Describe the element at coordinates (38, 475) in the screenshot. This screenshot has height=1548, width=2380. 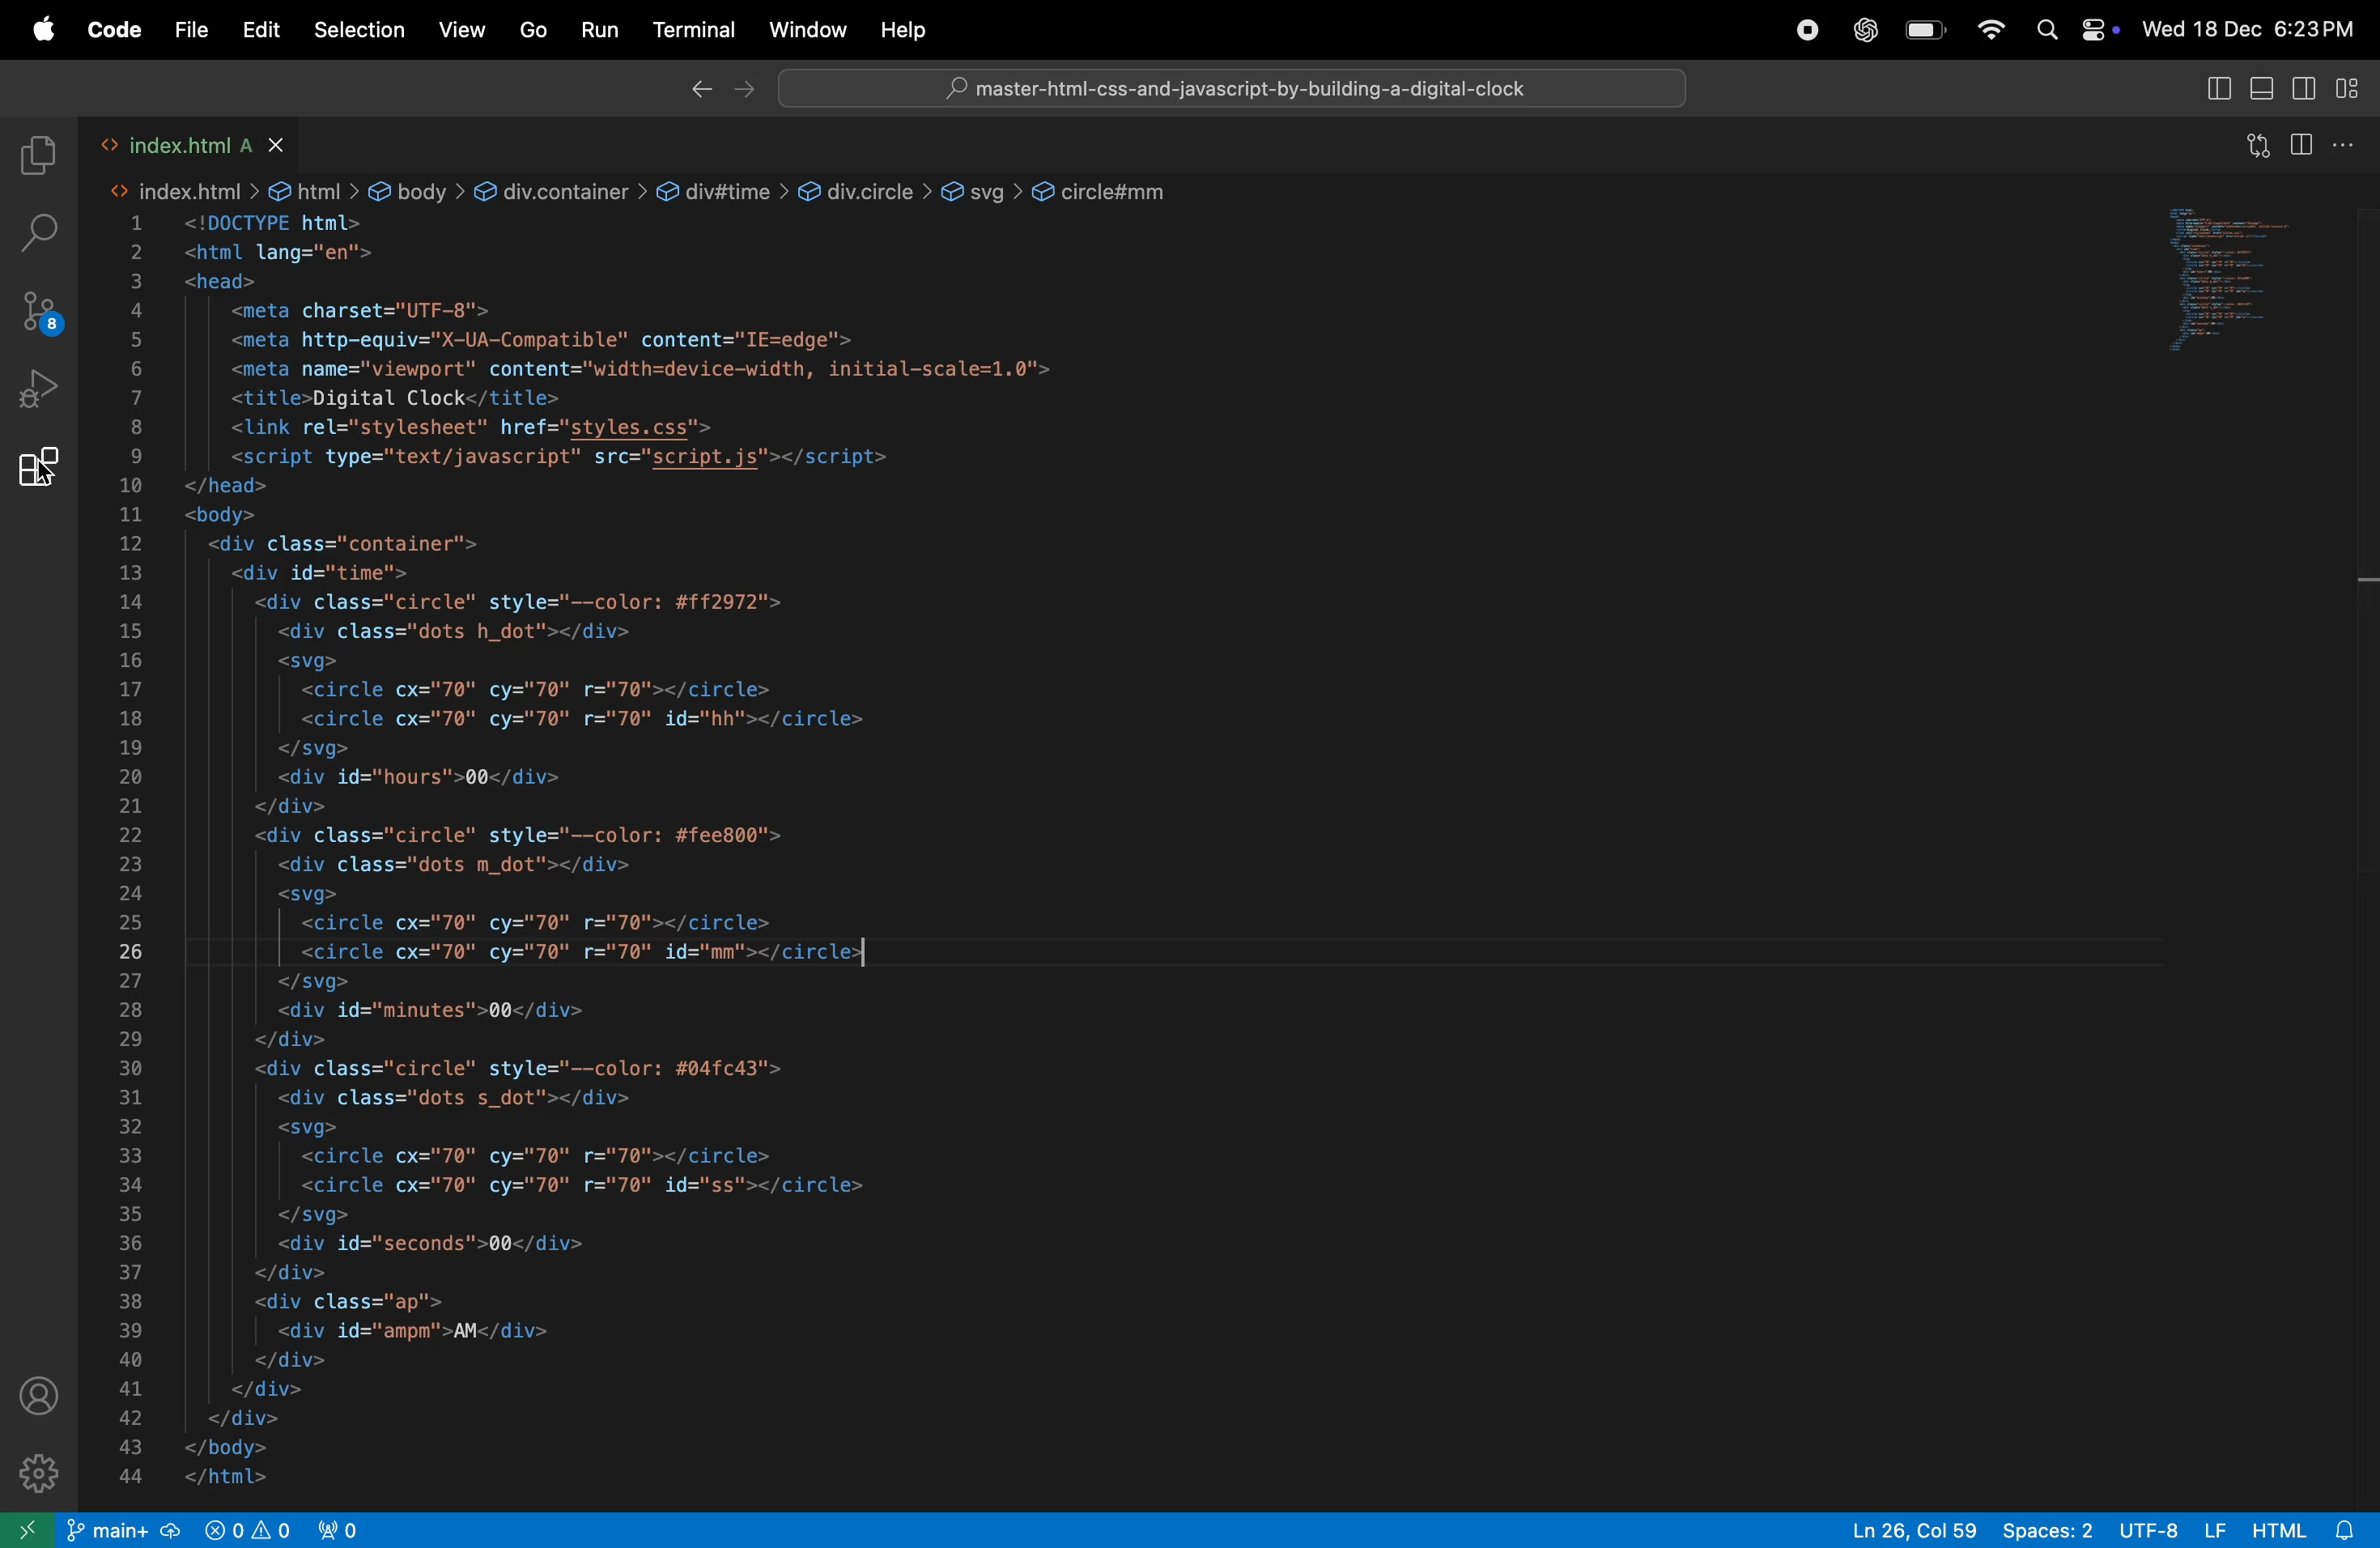
I see `extensions` at that location.